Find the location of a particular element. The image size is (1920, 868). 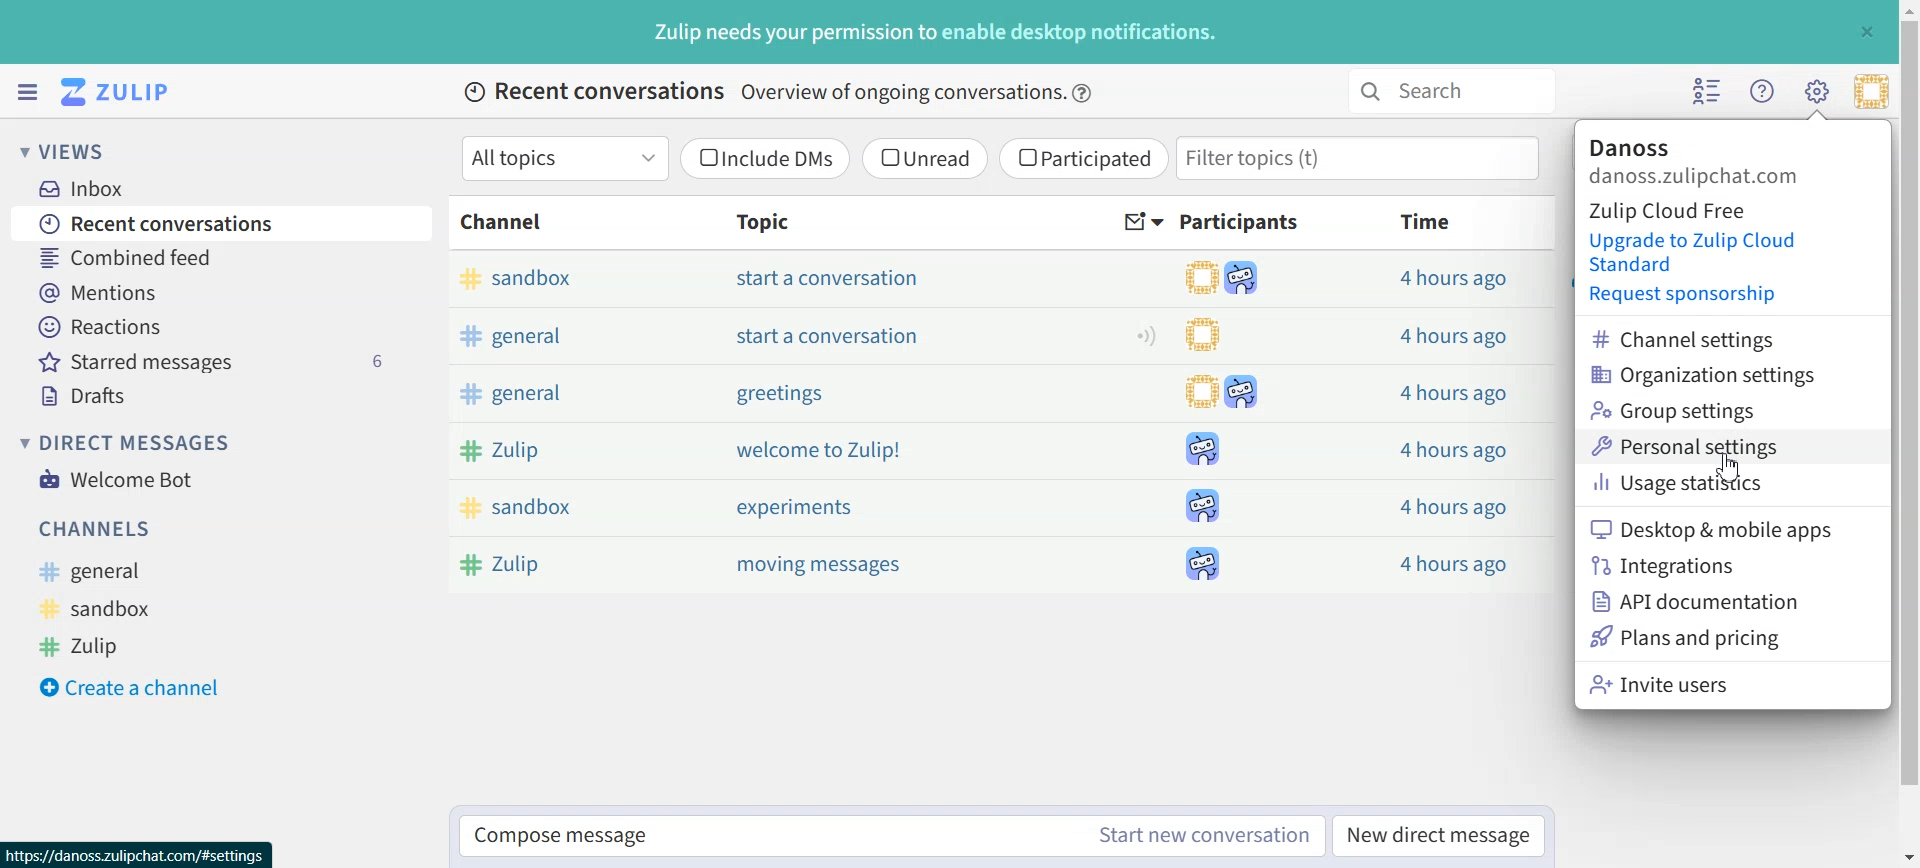

filter topics(t) is located at coordinates (1361, 158).